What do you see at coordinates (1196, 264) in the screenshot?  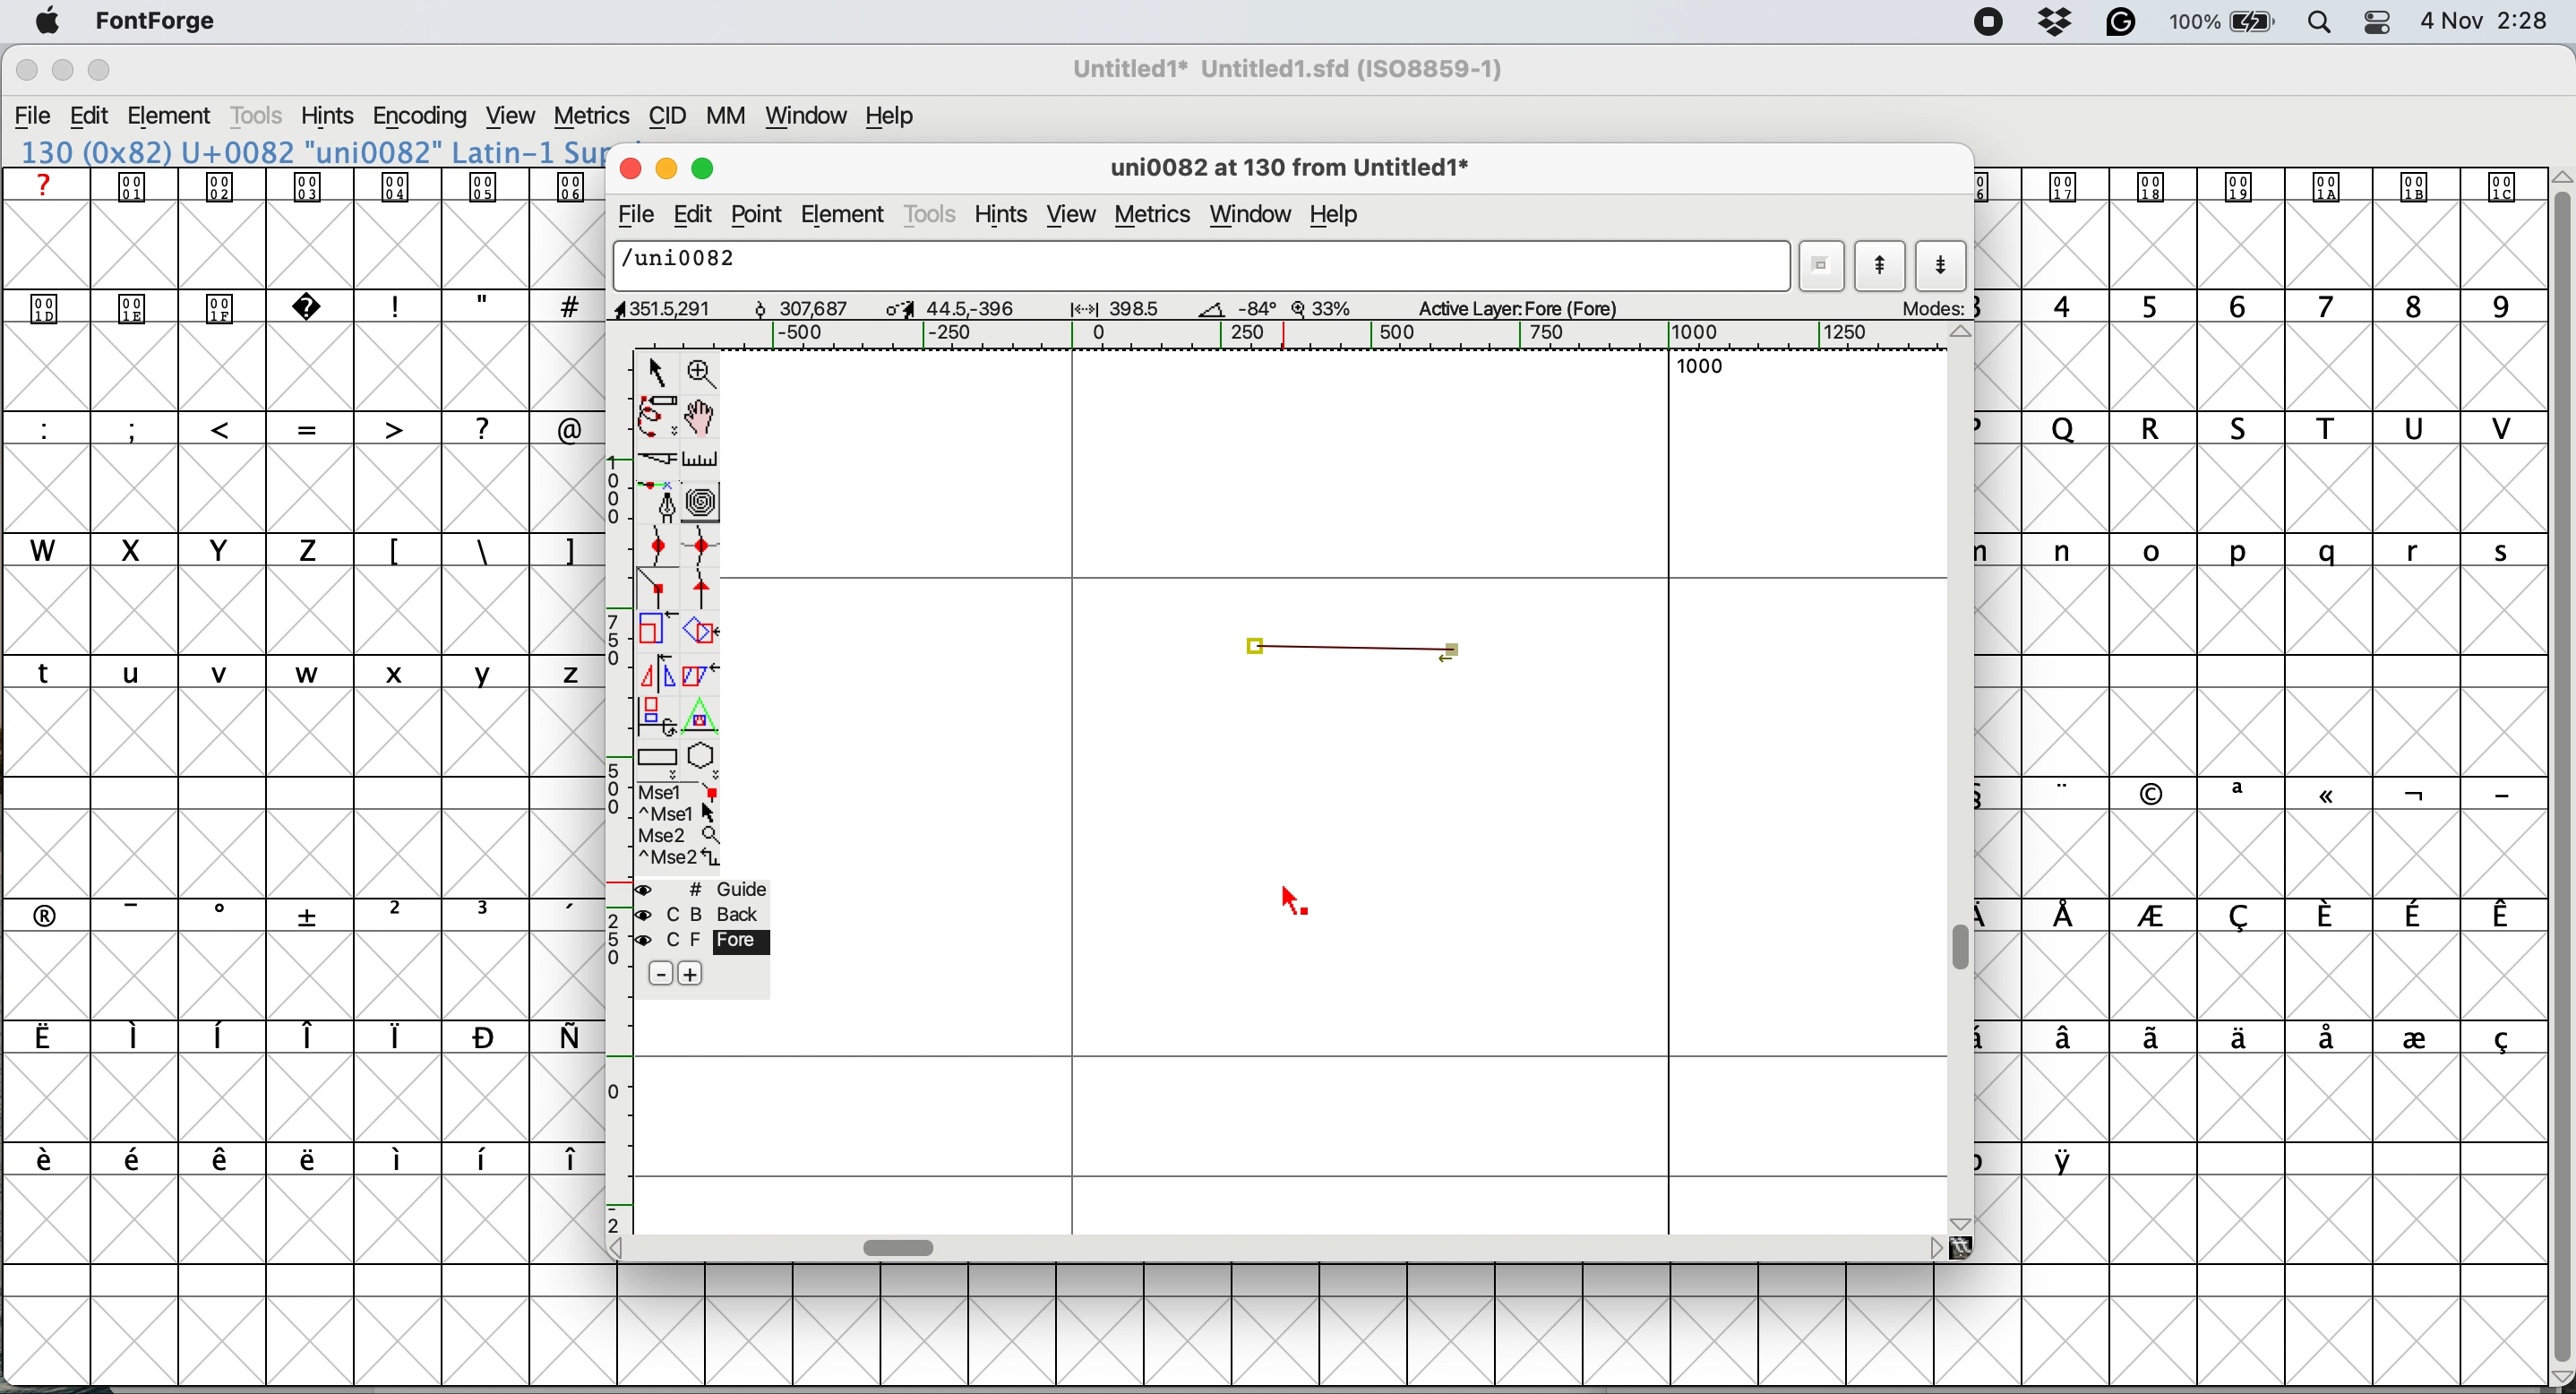 I see `glyph name` at bounding box center [1196, 264].